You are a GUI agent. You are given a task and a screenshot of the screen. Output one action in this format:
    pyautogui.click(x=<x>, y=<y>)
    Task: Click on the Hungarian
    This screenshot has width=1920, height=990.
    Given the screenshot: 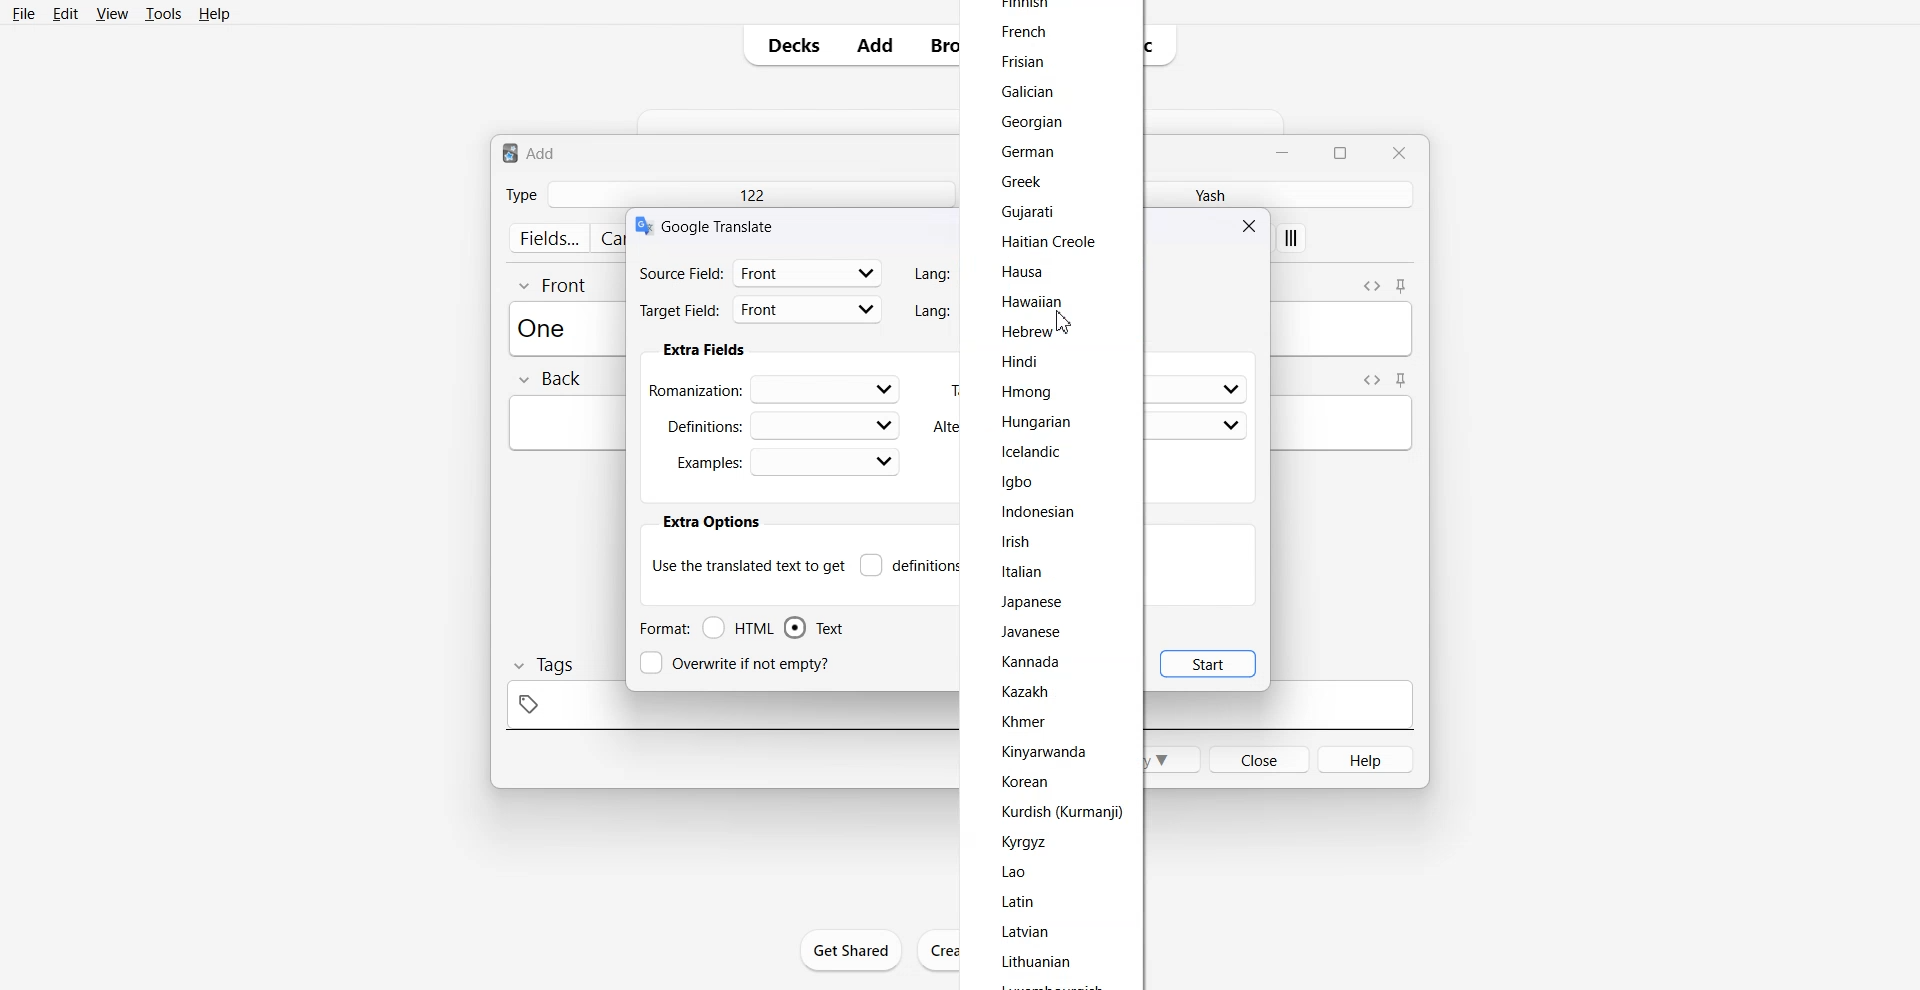 What is the action you would take?
    pyautogui.click(x=1038, y=421)
    